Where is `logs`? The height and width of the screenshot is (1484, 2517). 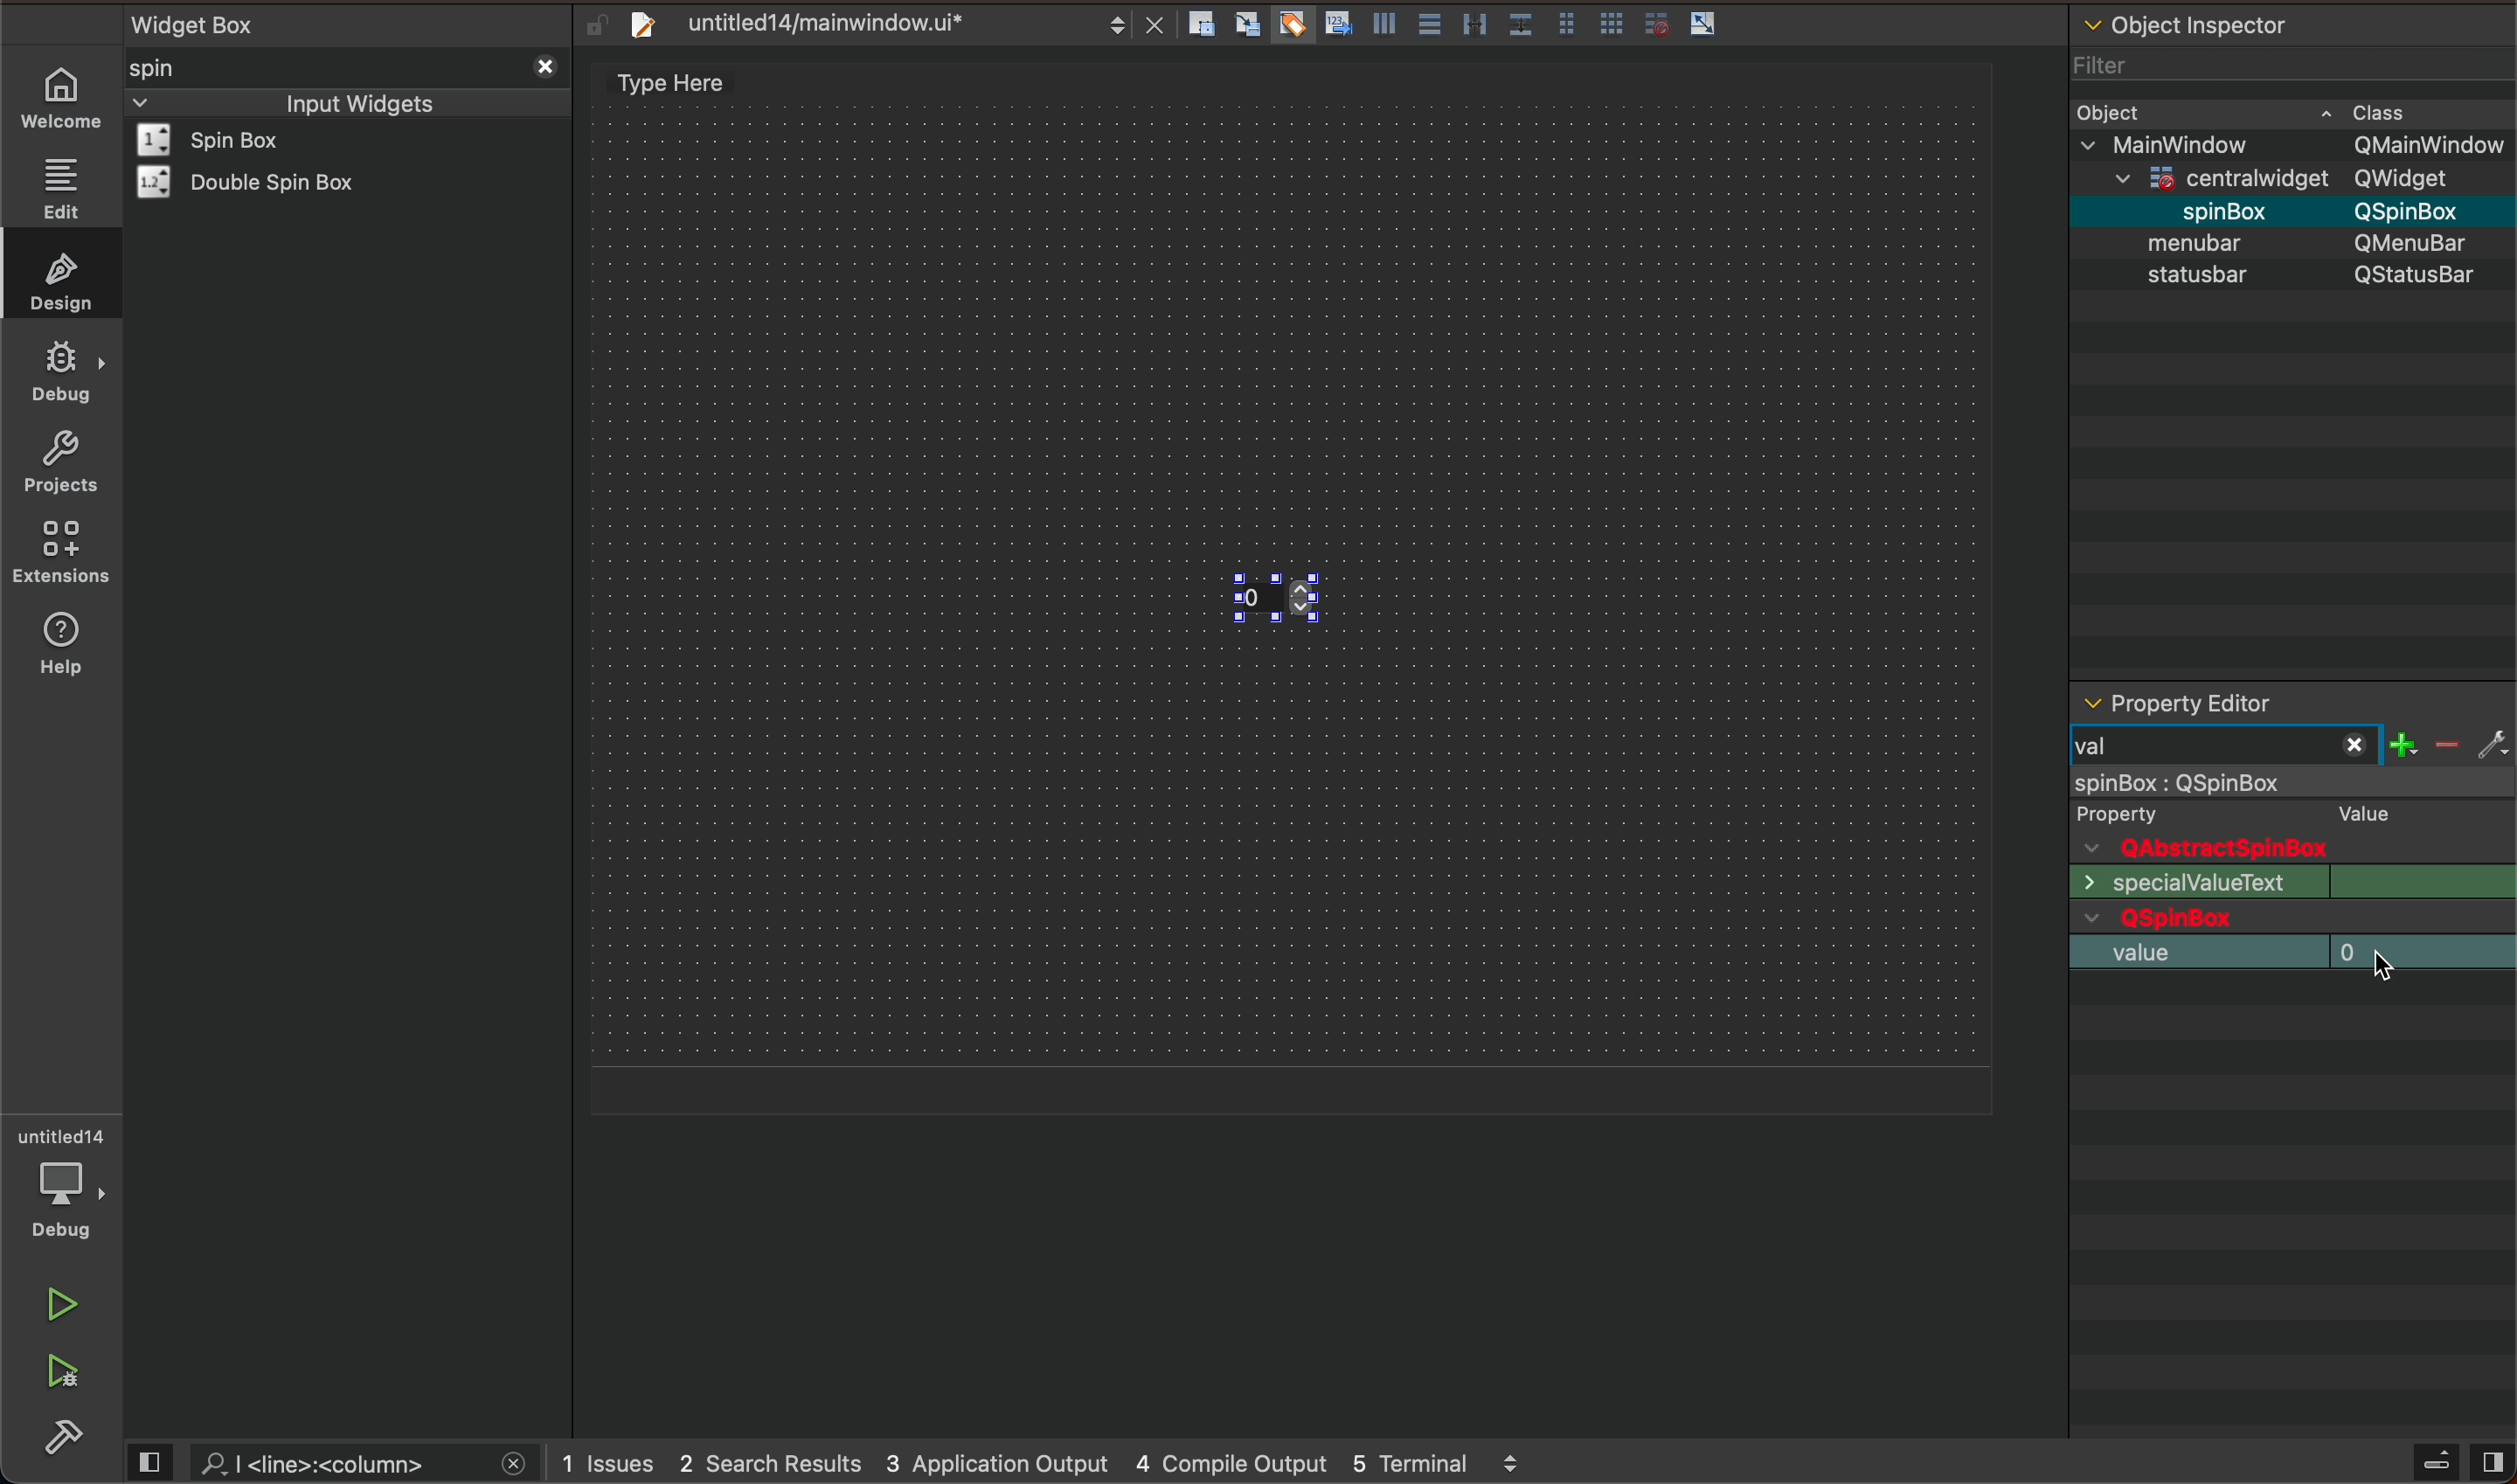 logs is located at coordinates (1061, 1464).